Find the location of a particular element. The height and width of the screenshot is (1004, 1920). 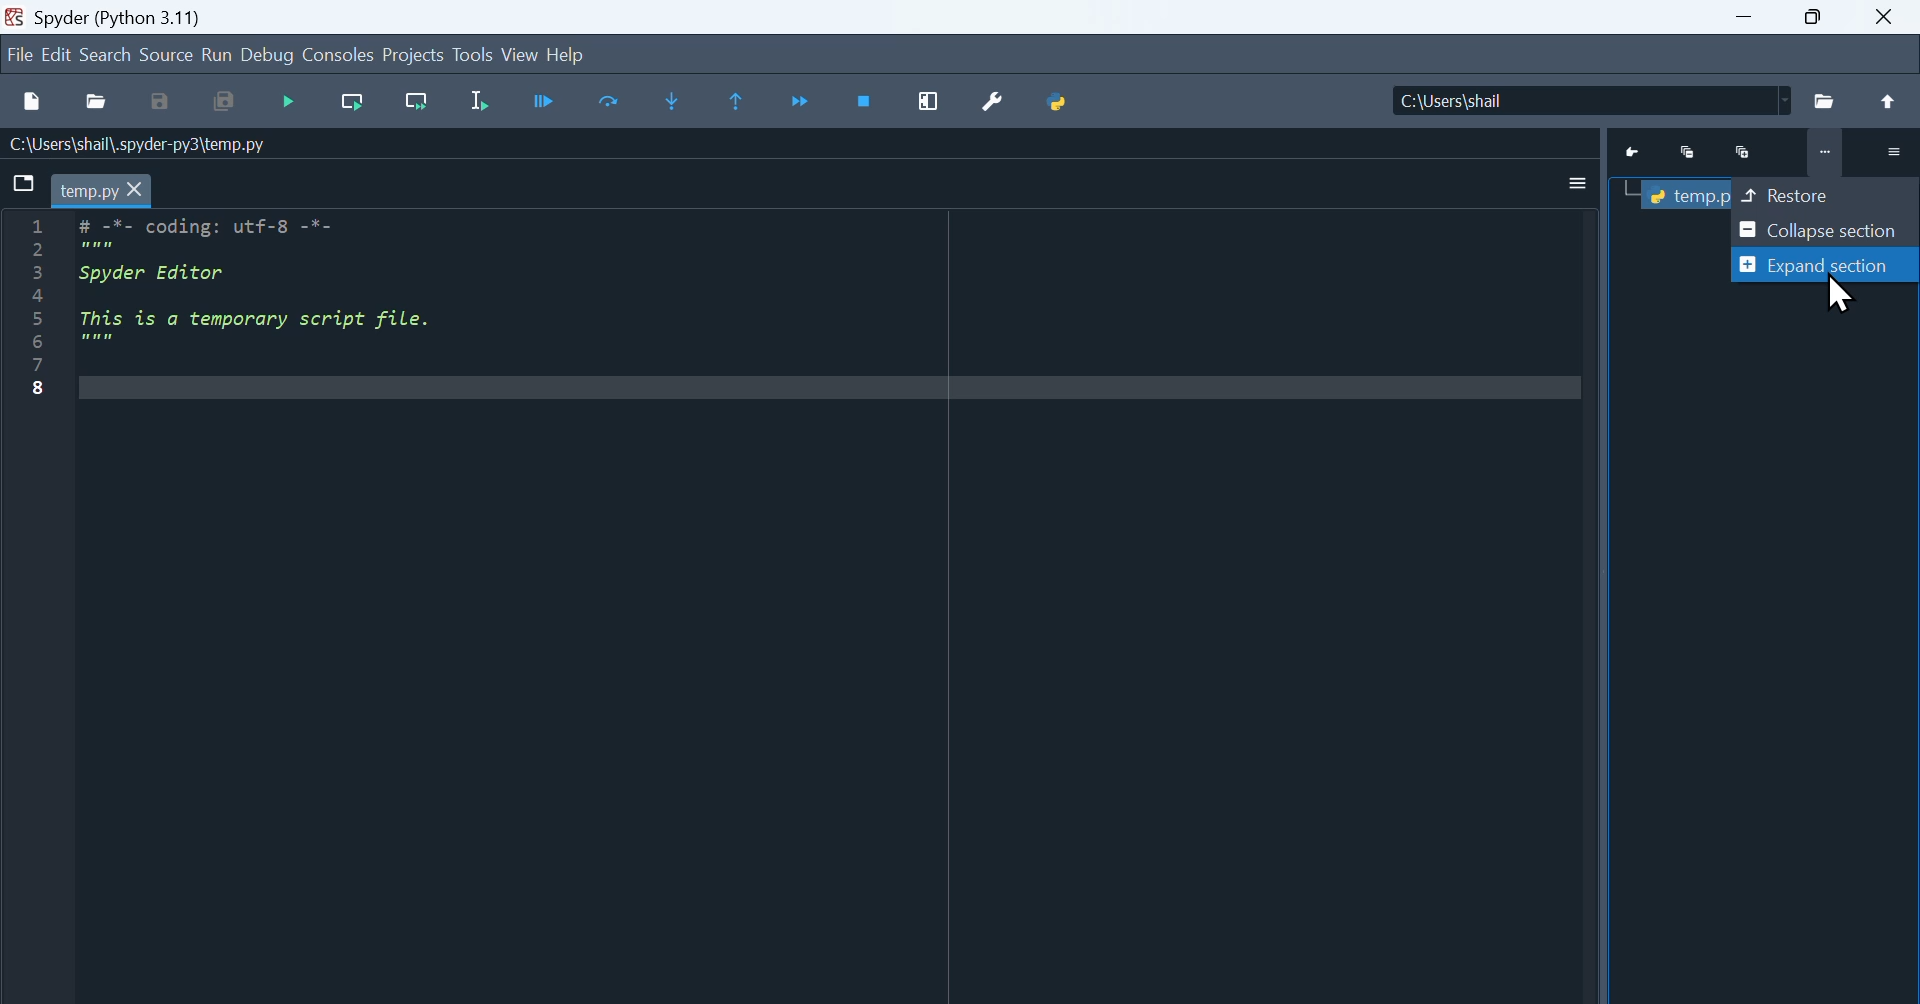

More options is located at coordinates (1579, 184).